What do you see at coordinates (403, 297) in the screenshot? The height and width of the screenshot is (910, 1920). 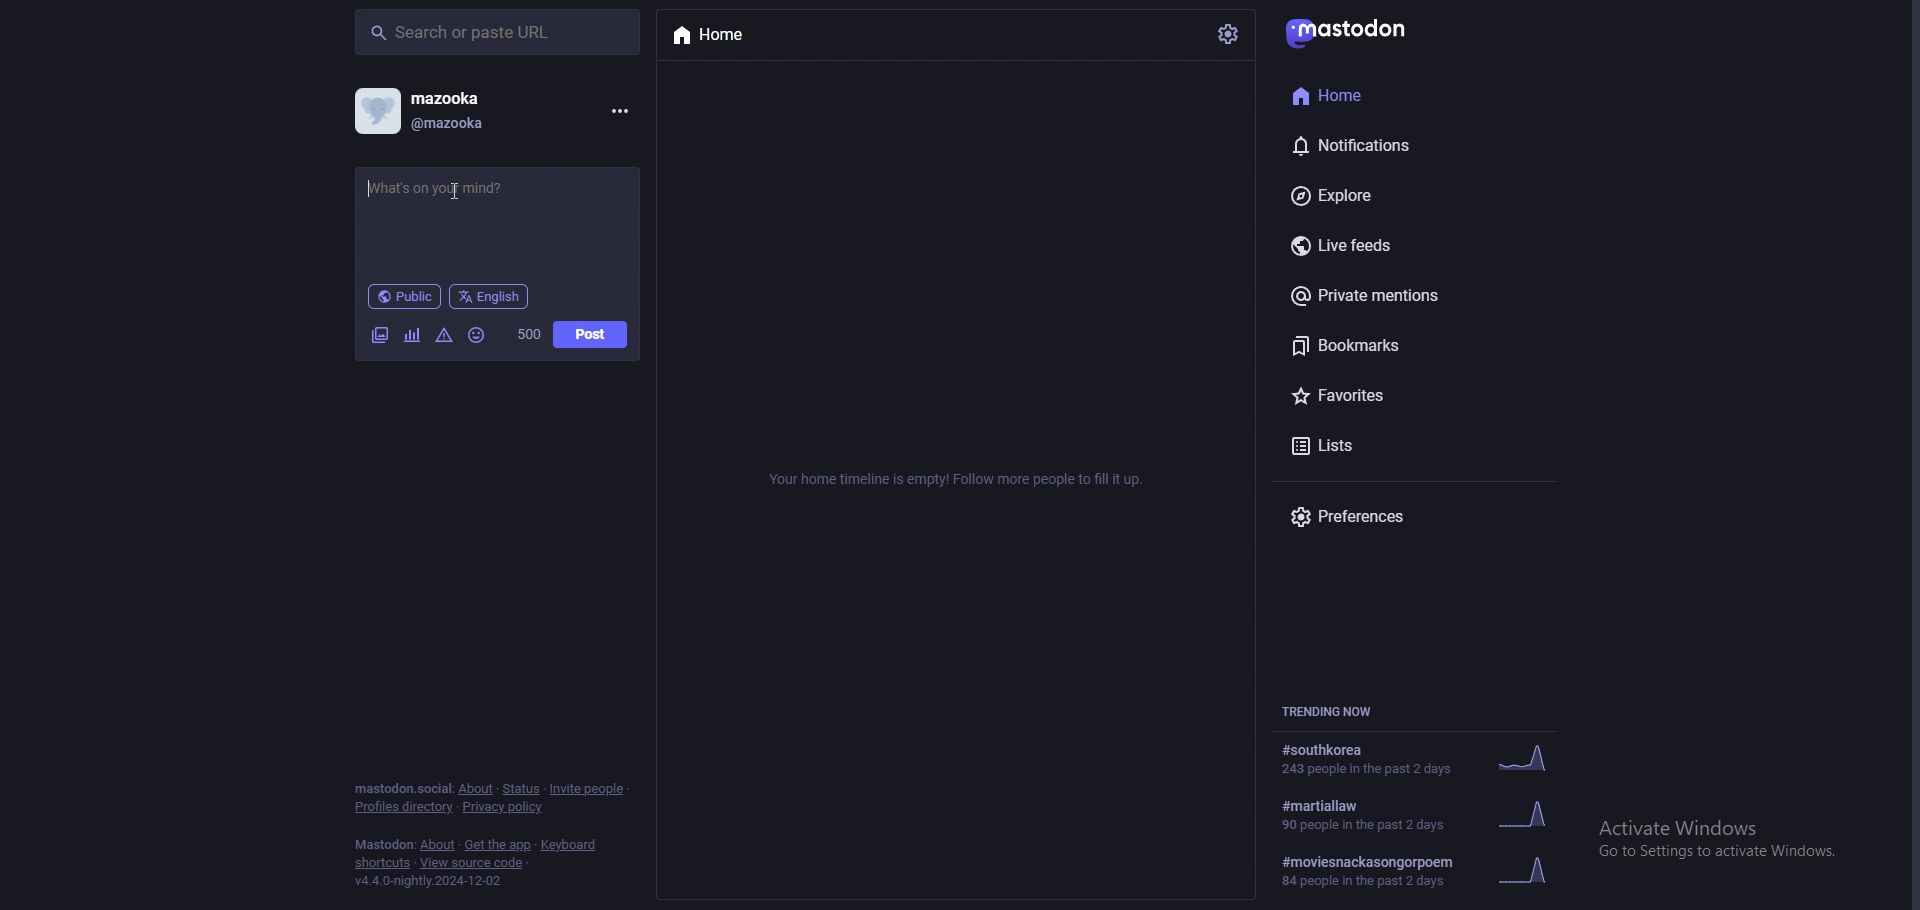 I see `public` at bounding box center [403, 297].